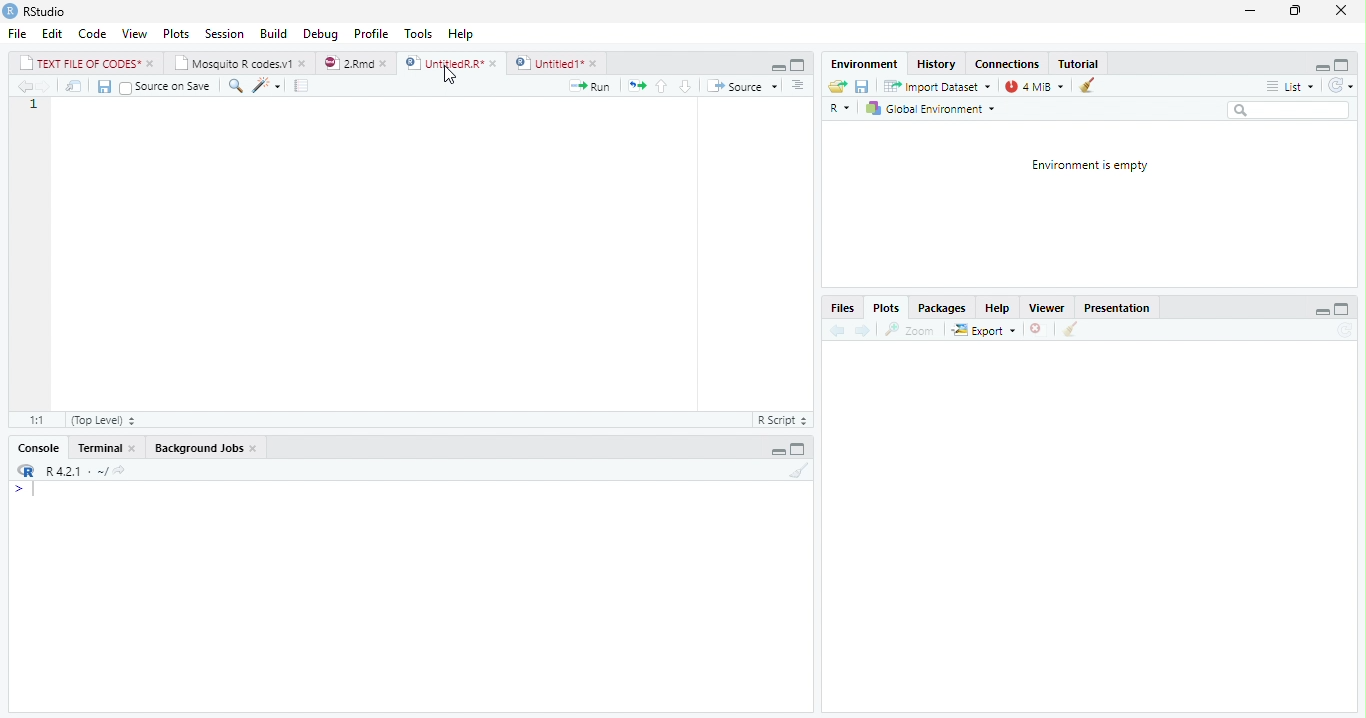  What do you see at coordinates (781, 421) in the screenshot?
I see `RScript ` at bounding box center [781, 421].